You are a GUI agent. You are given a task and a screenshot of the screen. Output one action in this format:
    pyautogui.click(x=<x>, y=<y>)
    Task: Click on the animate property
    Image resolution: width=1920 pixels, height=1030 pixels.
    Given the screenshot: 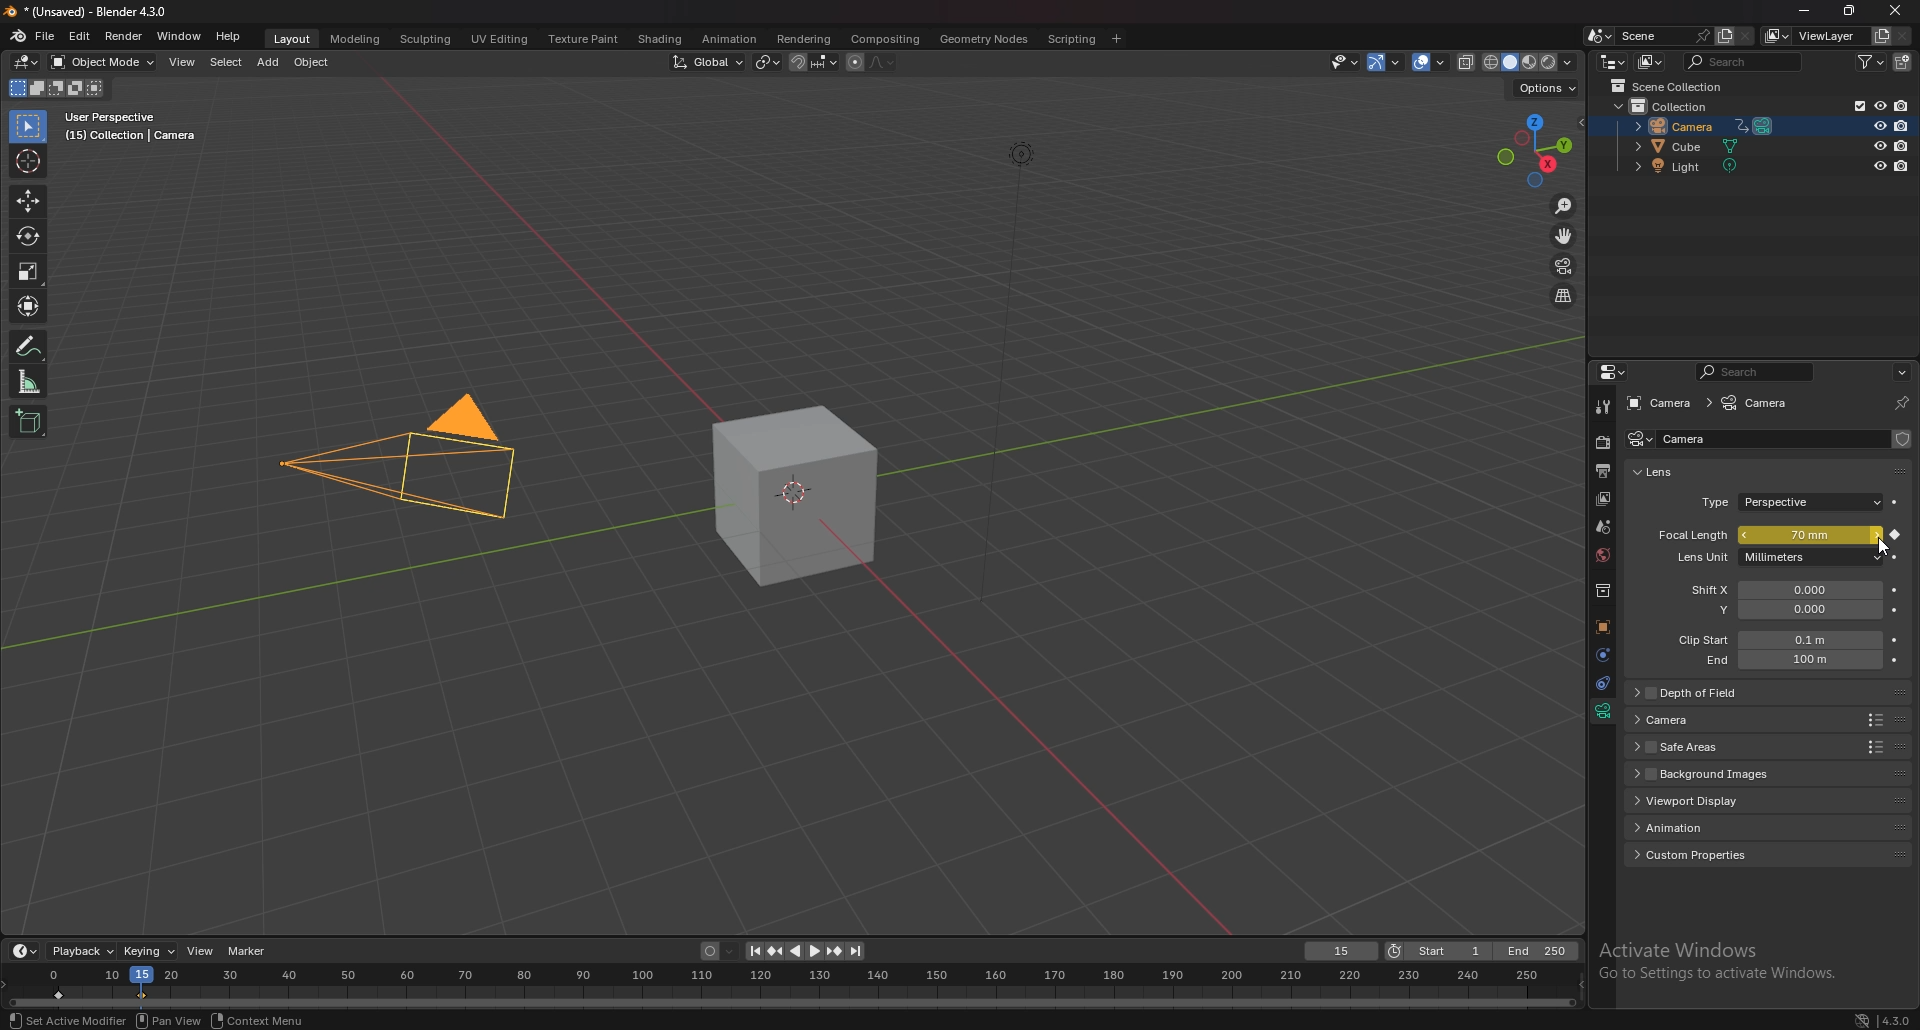 What is the action you would take?
    pyautogui.click(x=1897, y=503)
    